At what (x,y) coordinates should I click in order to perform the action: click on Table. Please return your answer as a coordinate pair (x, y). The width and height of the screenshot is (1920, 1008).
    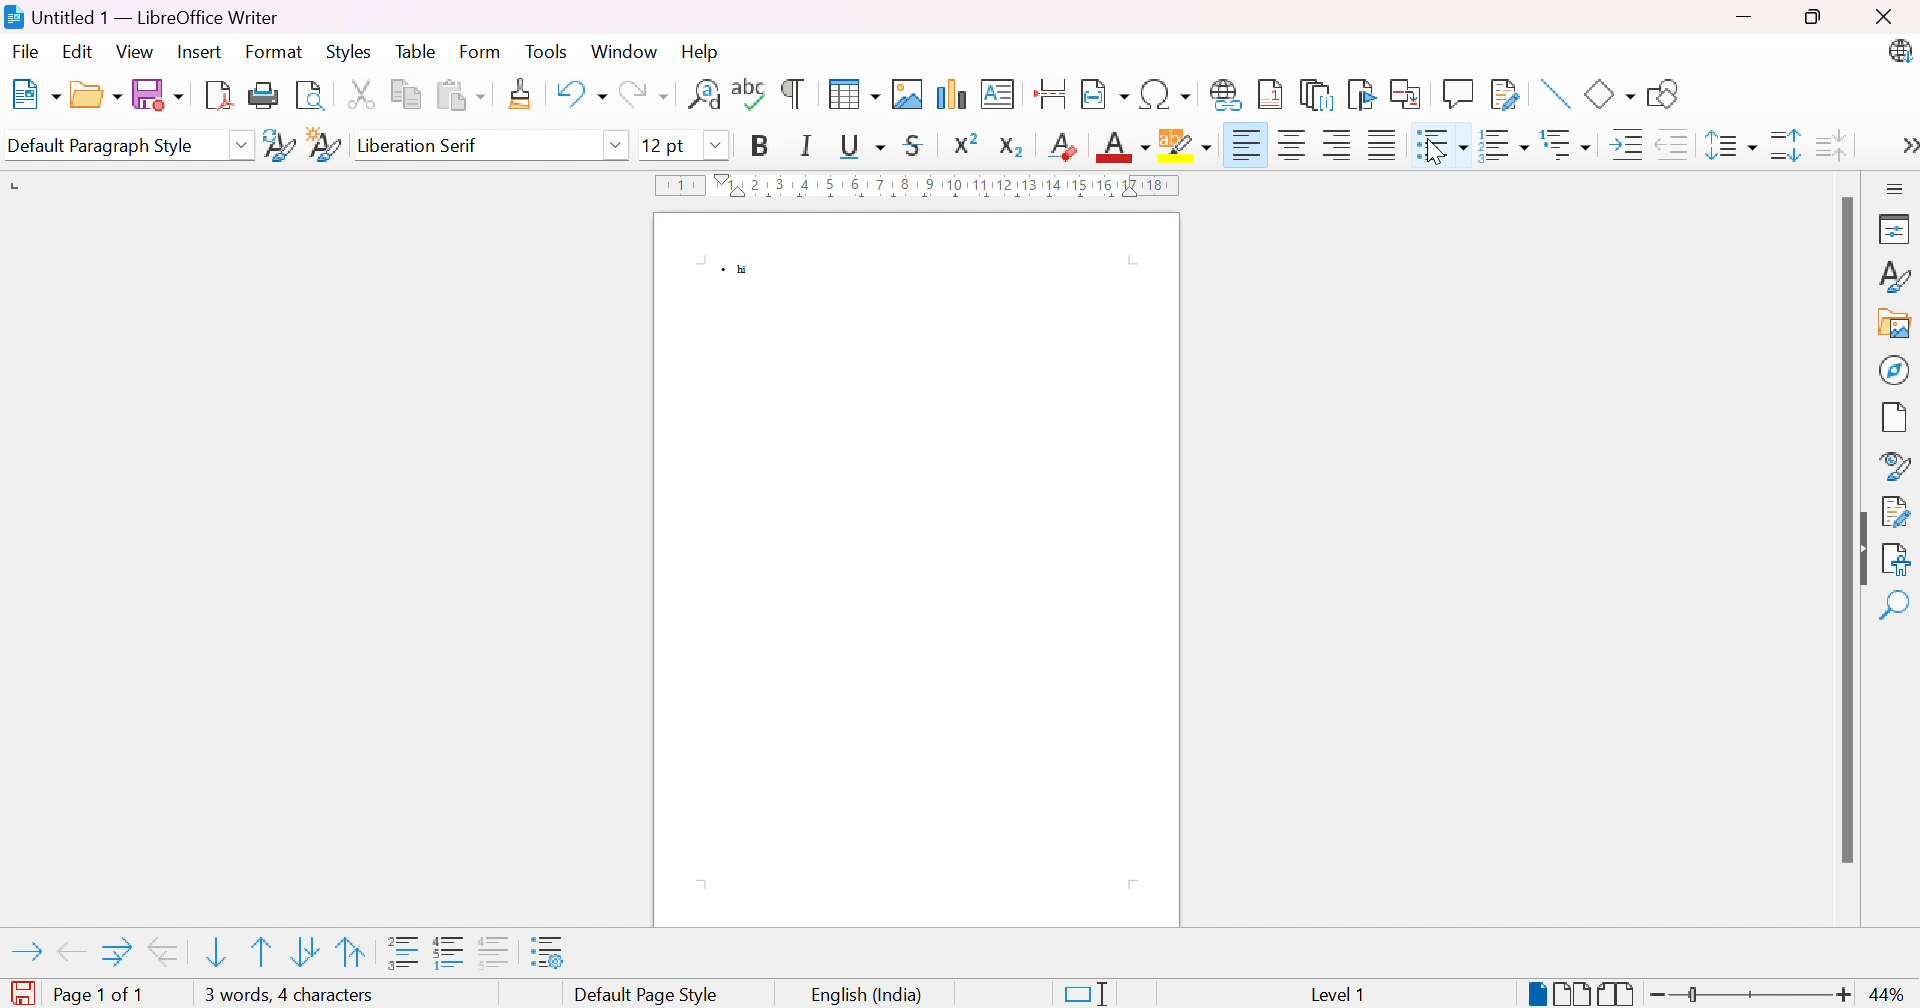
    Looking at the image, I should click on (417, 50).